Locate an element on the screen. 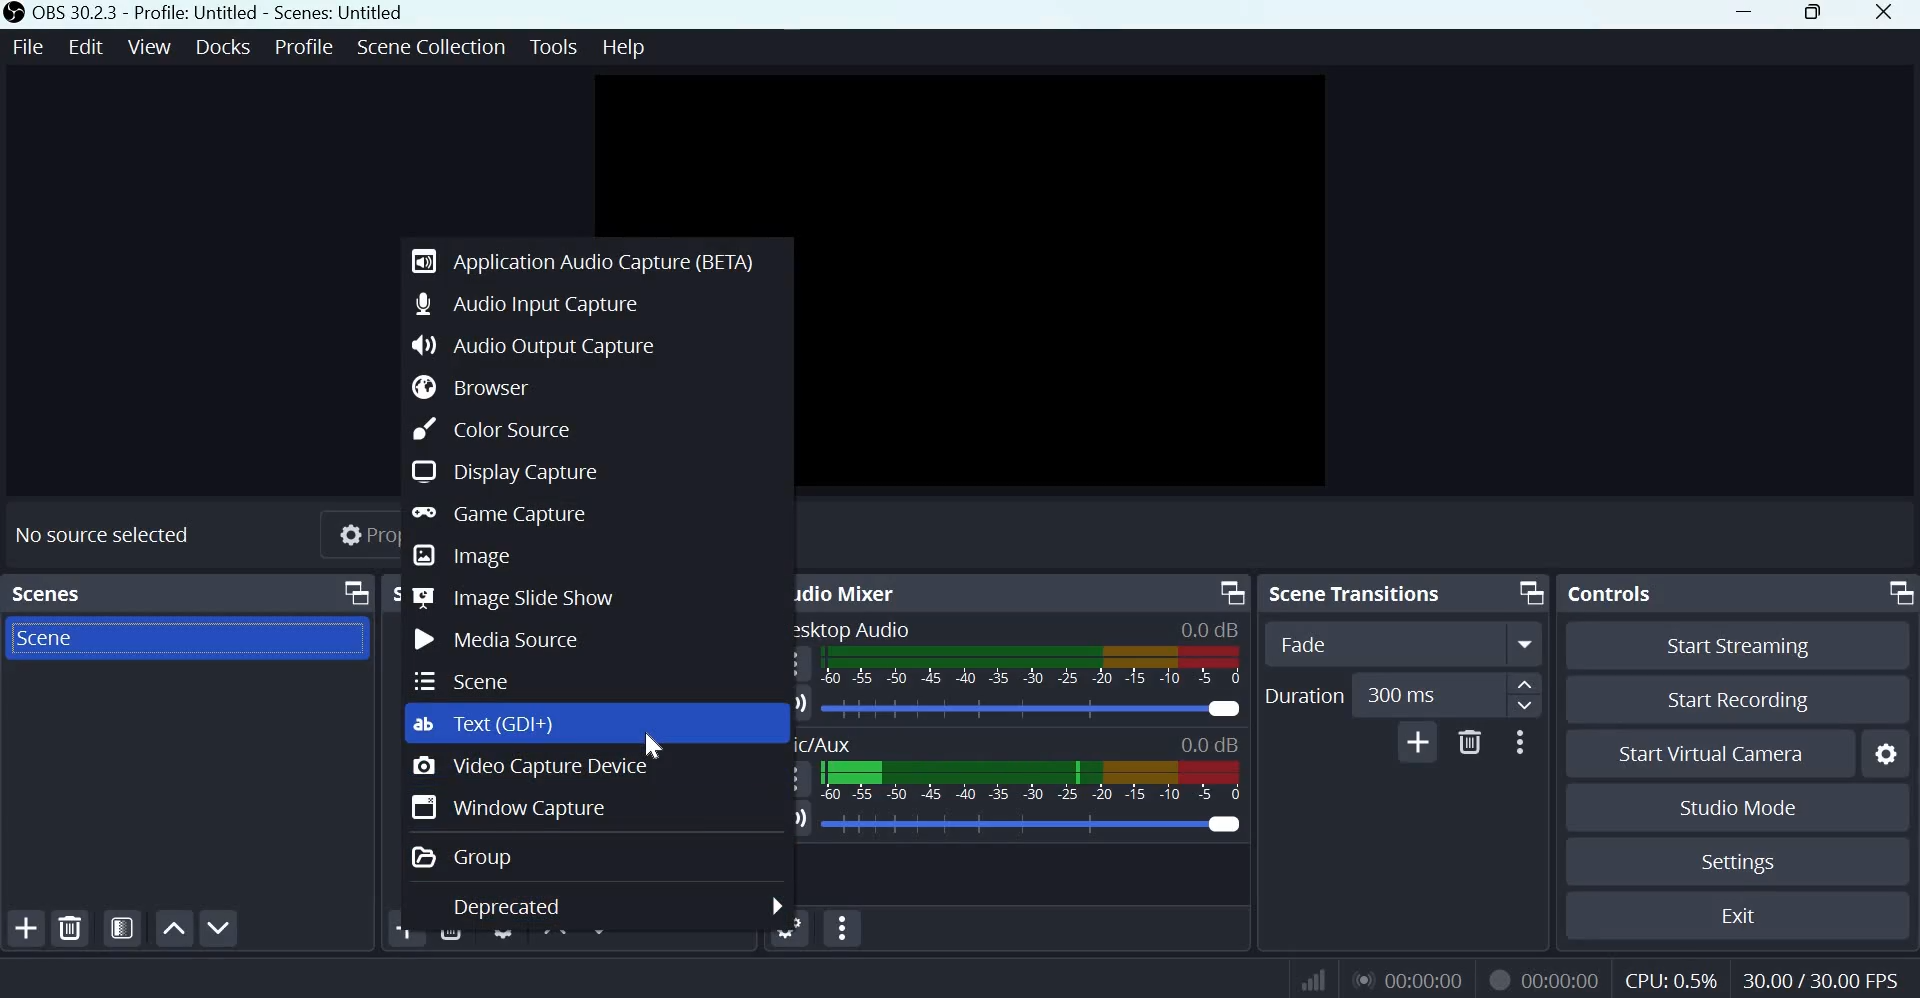  Docks is located at coordinates (223, 47).